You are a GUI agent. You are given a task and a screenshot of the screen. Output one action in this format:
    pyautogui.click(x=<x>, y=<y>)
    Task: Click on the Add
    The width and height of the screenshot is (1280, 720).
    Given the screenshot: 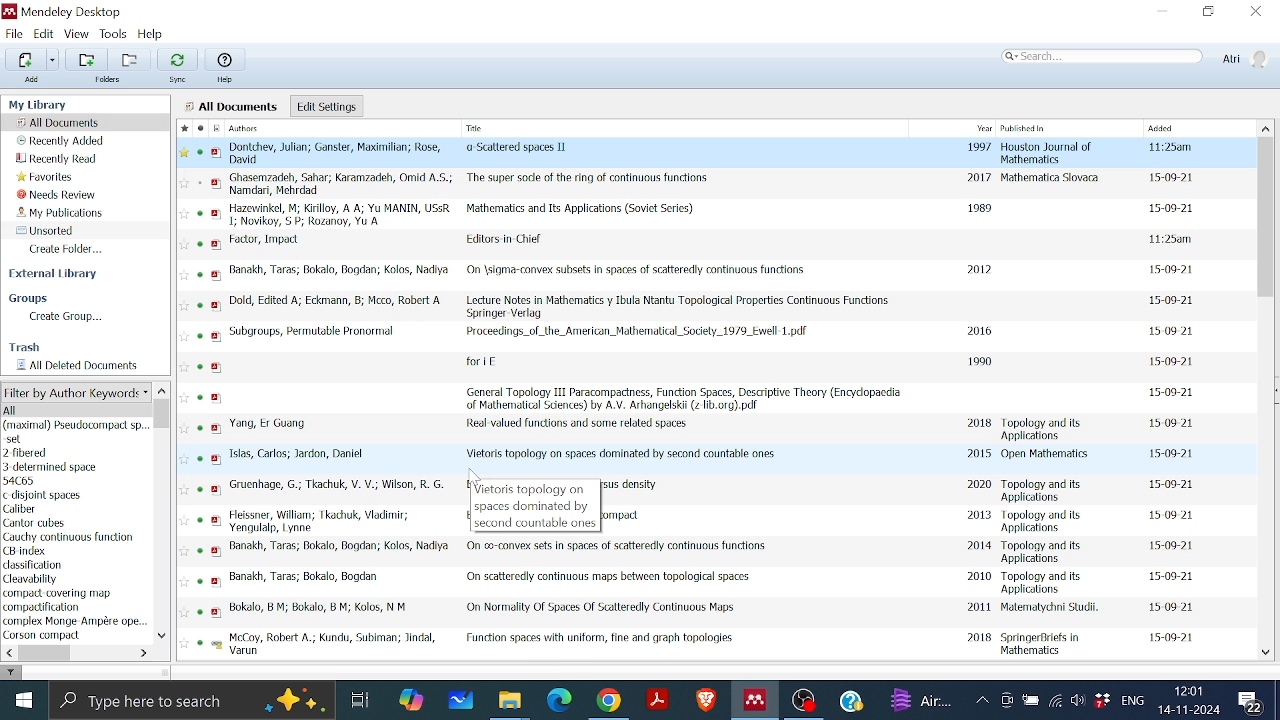 What is the action you would take?
    pyautogui.click(x=32, y=80)
    